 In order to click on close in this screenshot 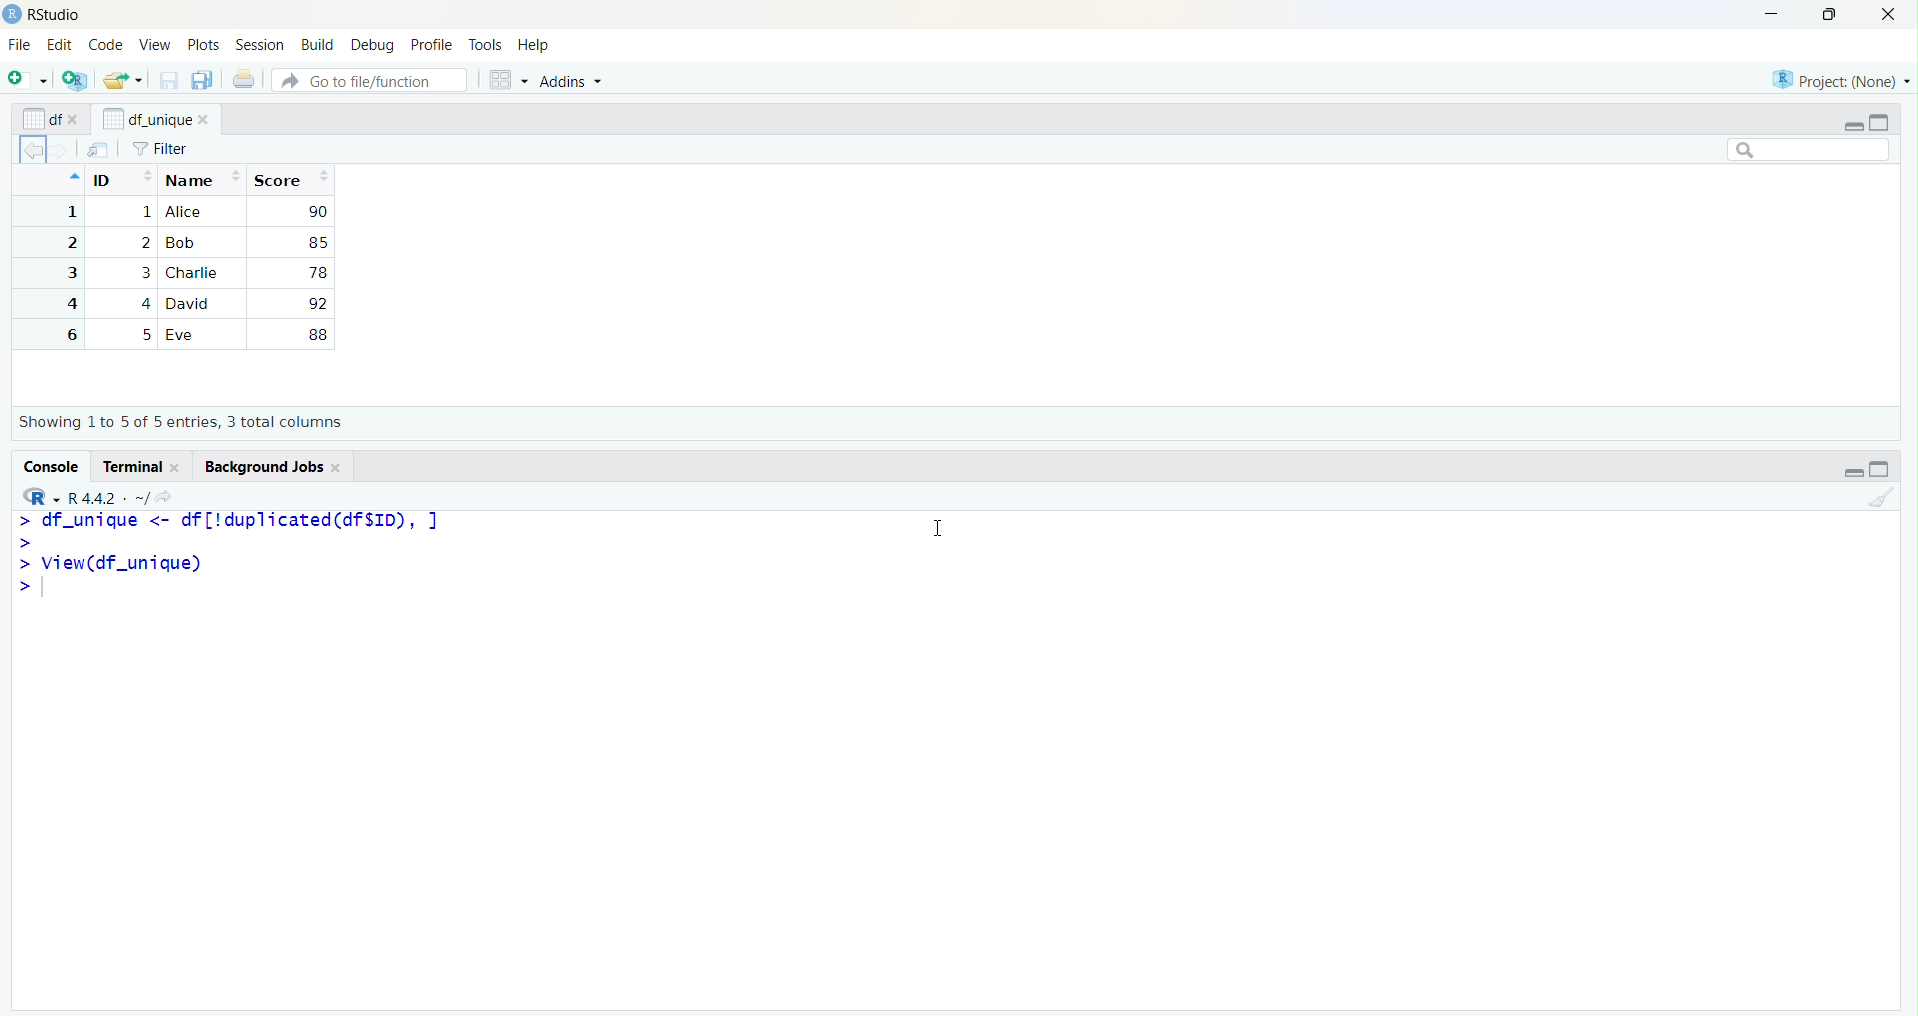, I will do `click(1888, 15)`.